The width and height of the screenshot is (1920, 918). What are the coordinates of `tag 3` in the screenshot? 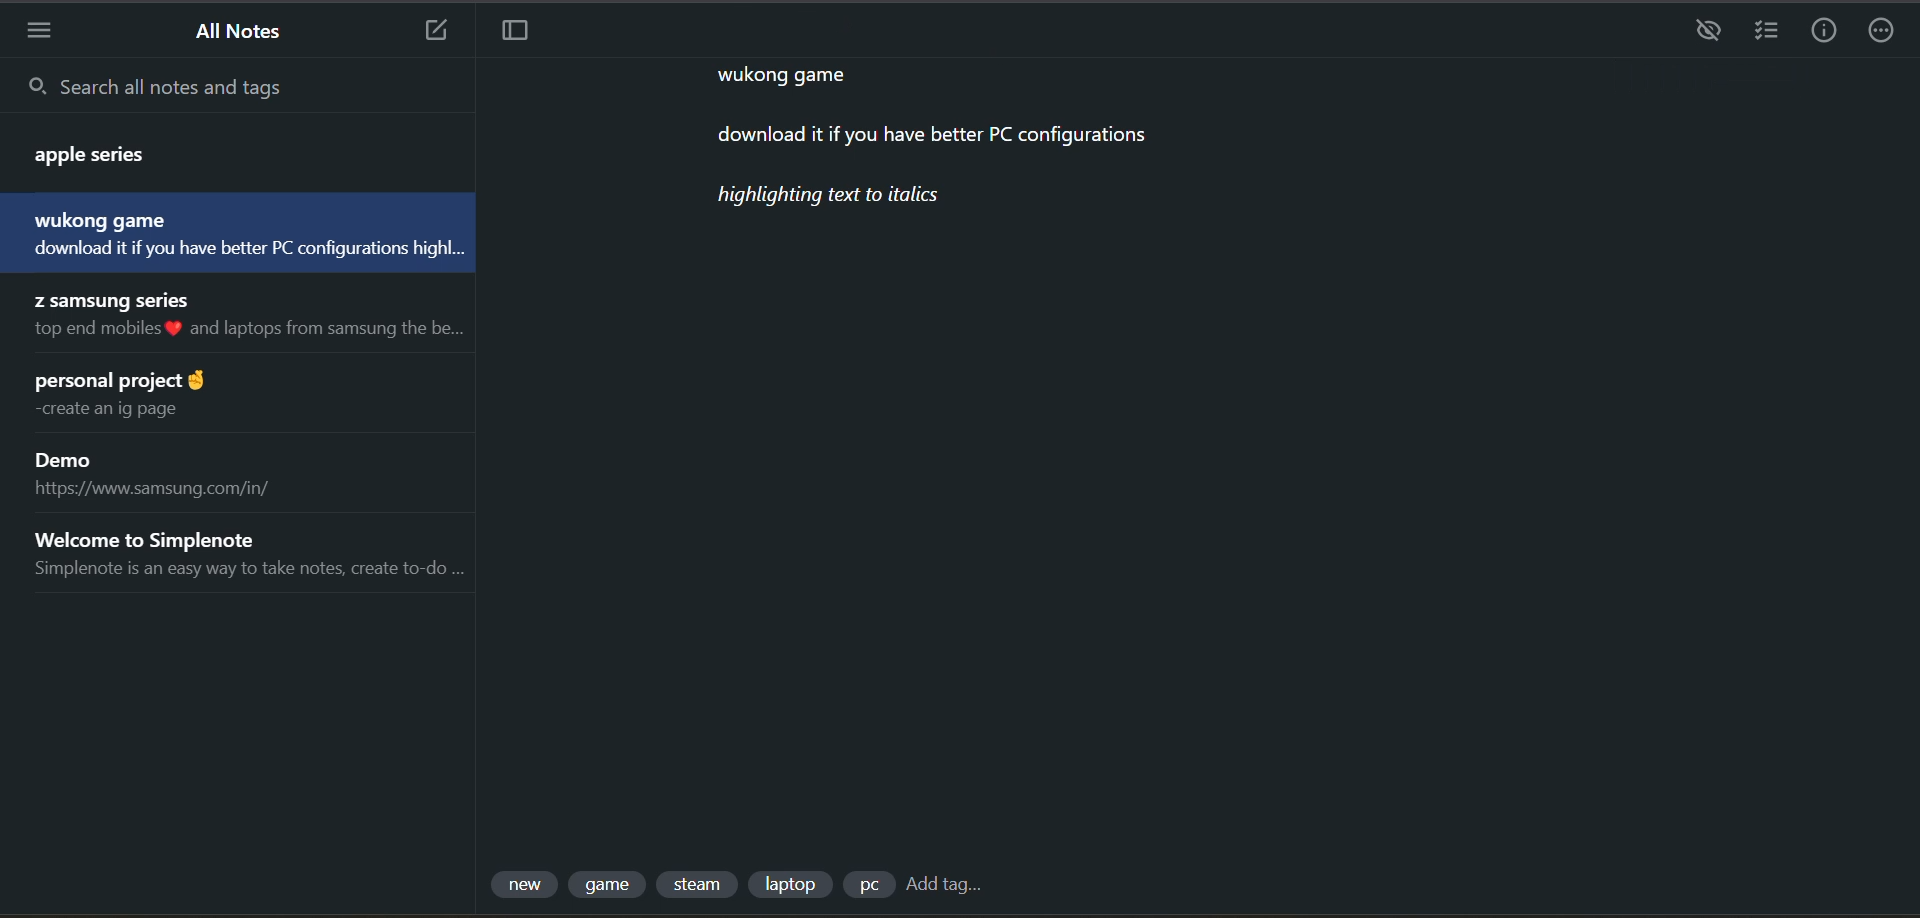 It's located at (700, 885).